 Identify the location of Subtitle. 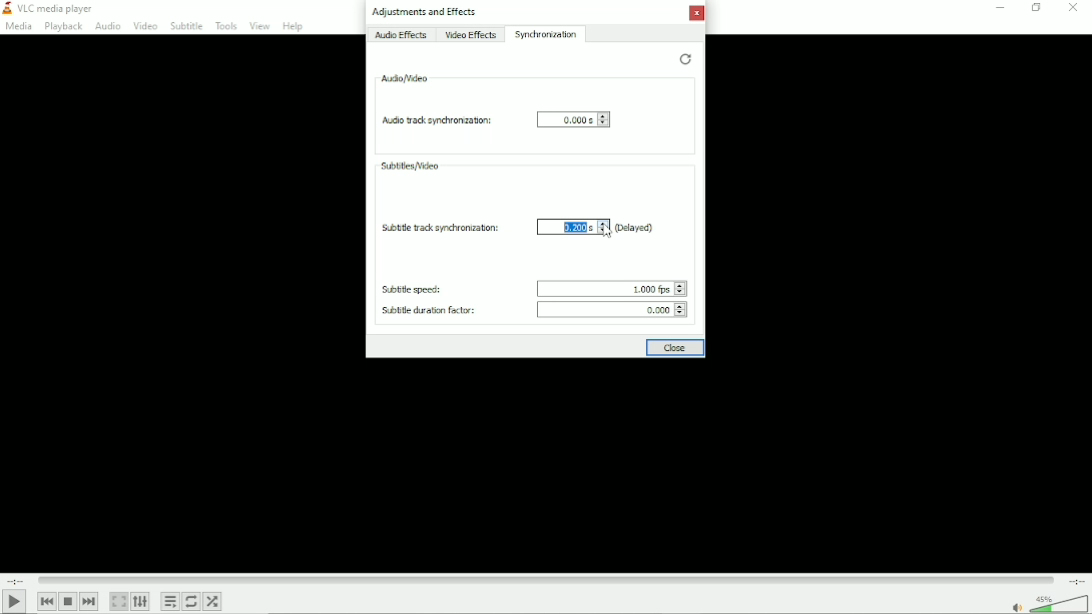
(185, 26).